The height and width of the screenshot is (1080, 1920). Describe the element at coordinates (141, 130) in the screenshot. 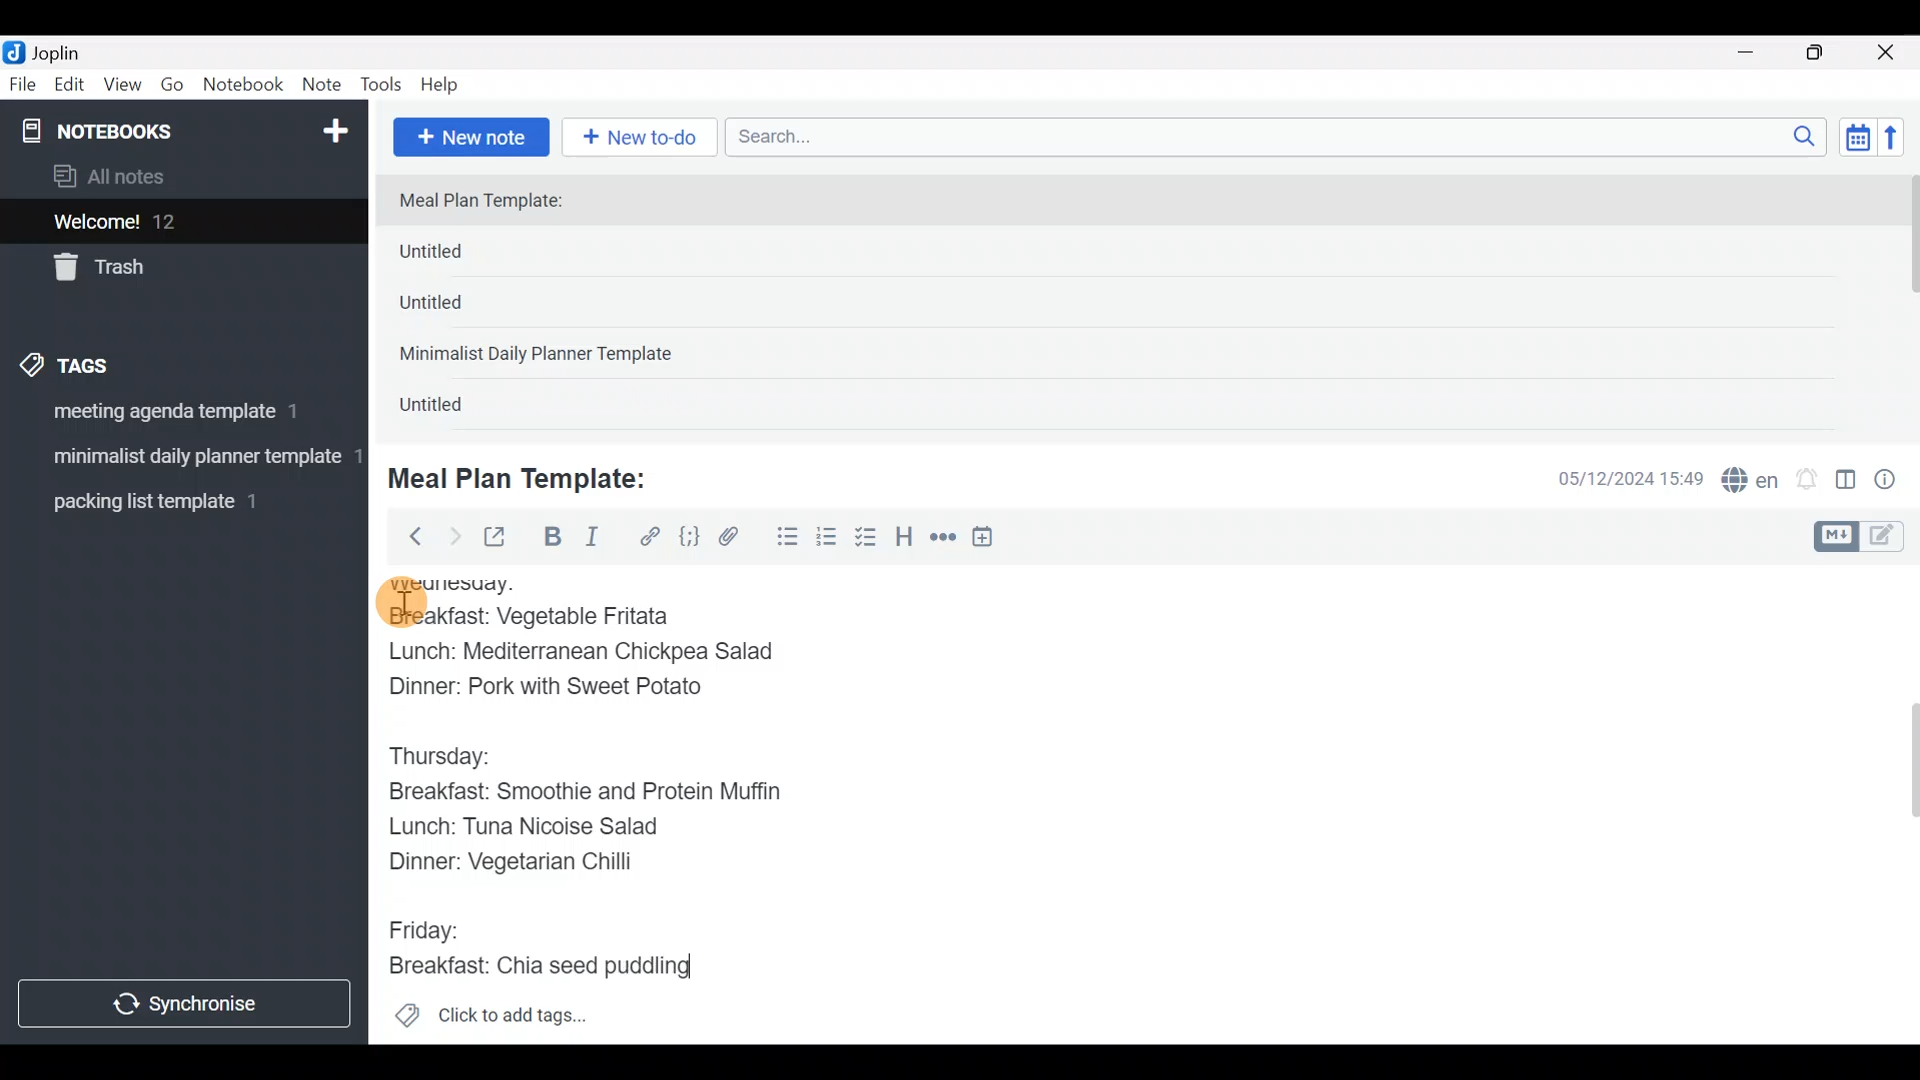

I see `Notebooks` at that location.